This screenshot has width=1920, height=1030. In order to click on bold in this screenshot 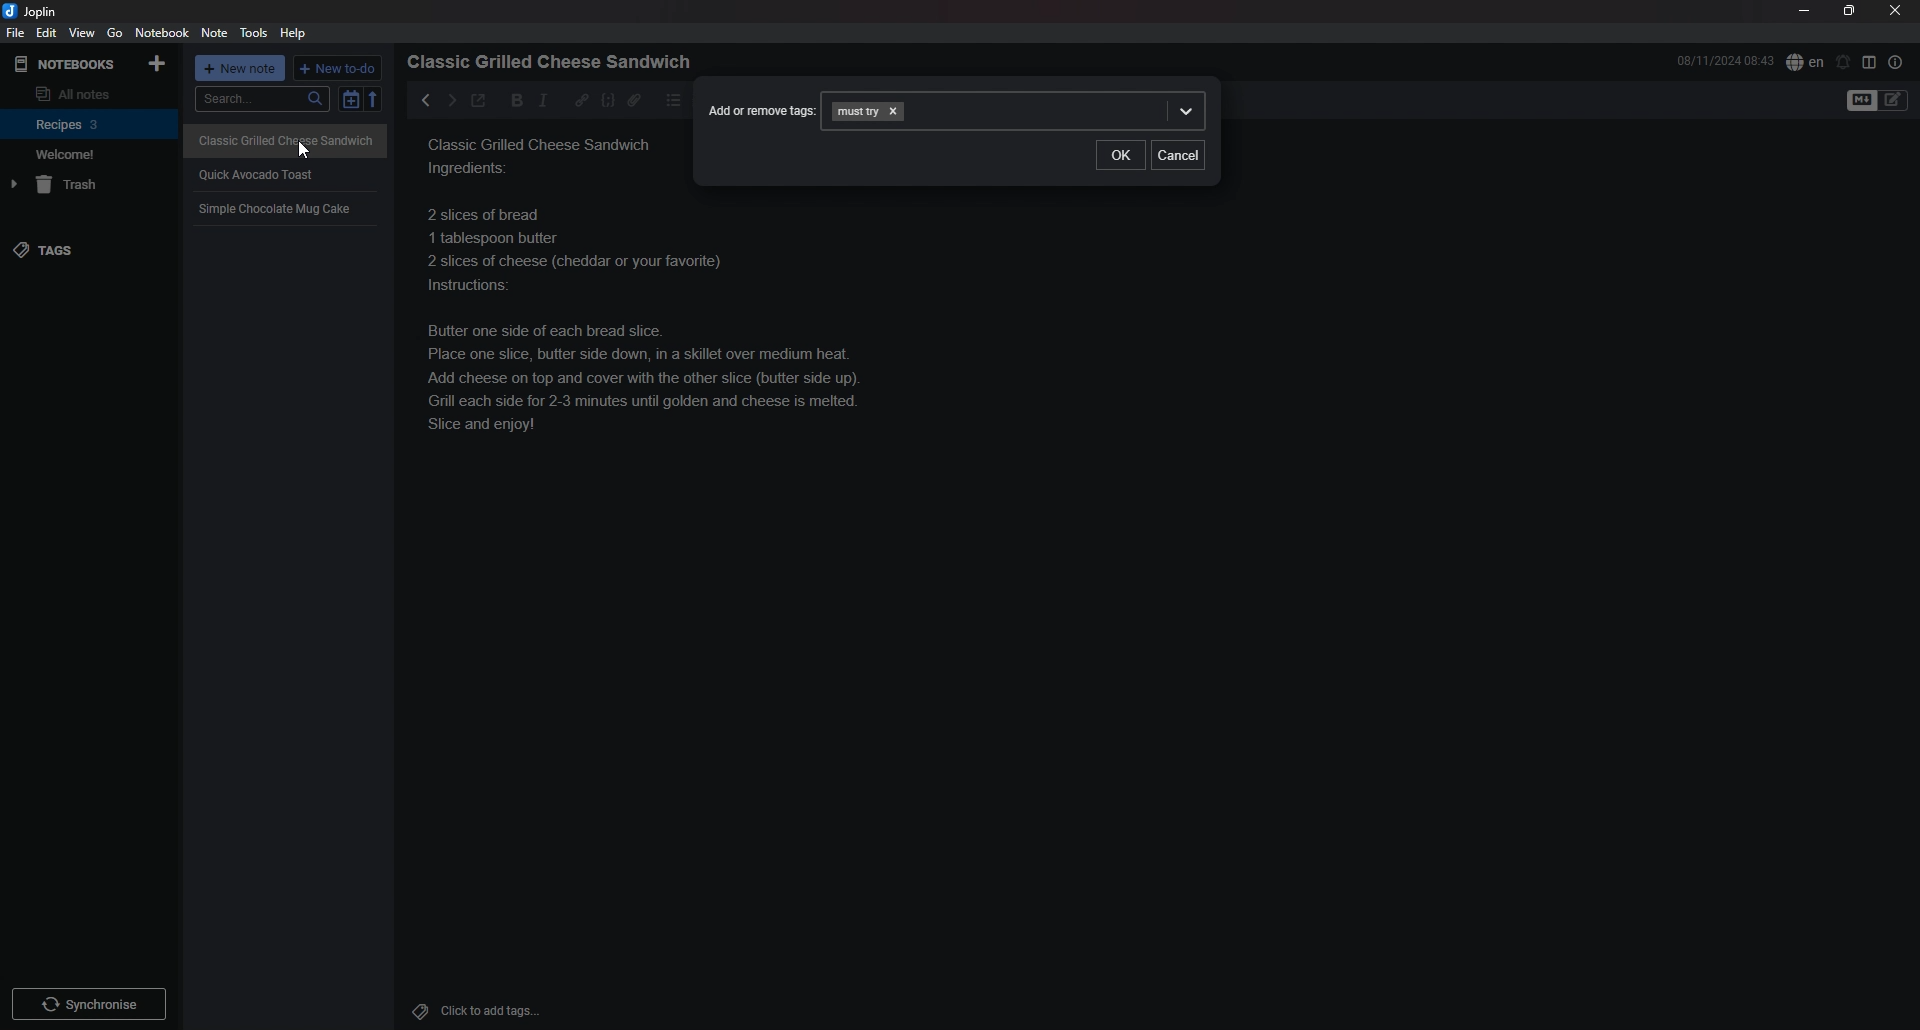, I will do `click(511, 101)`.